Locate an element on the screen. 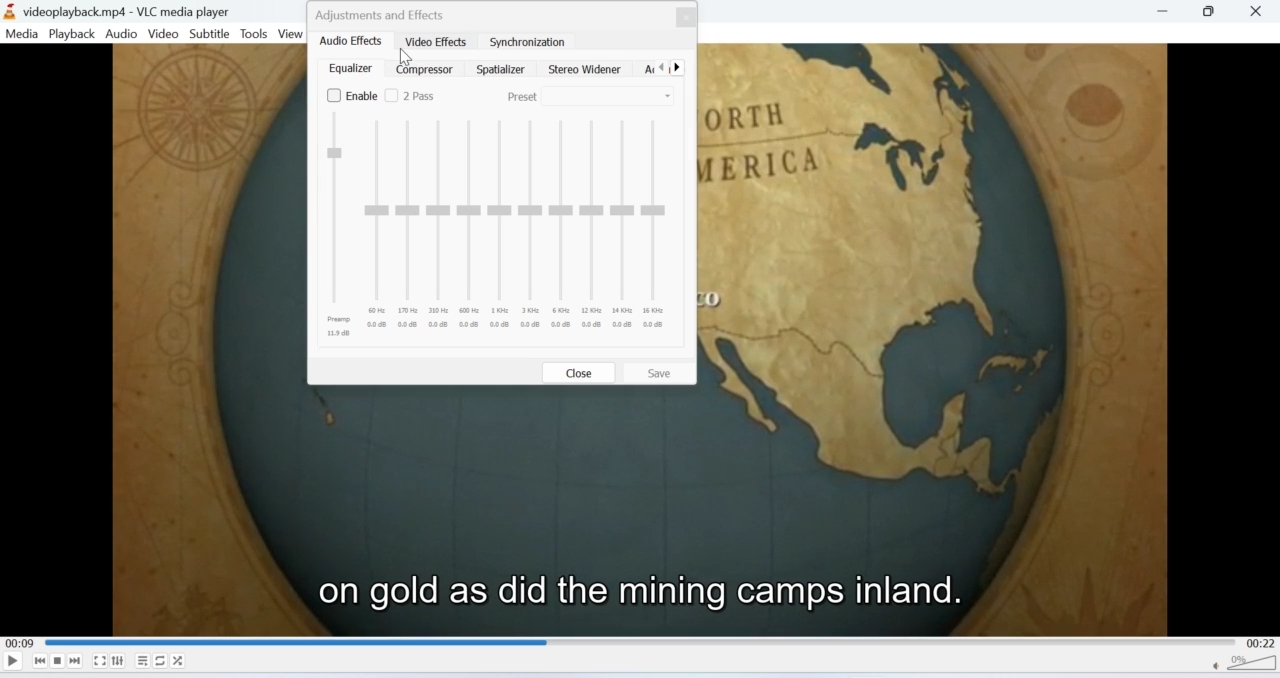  Shuffle is located at coordinates (179, 661).